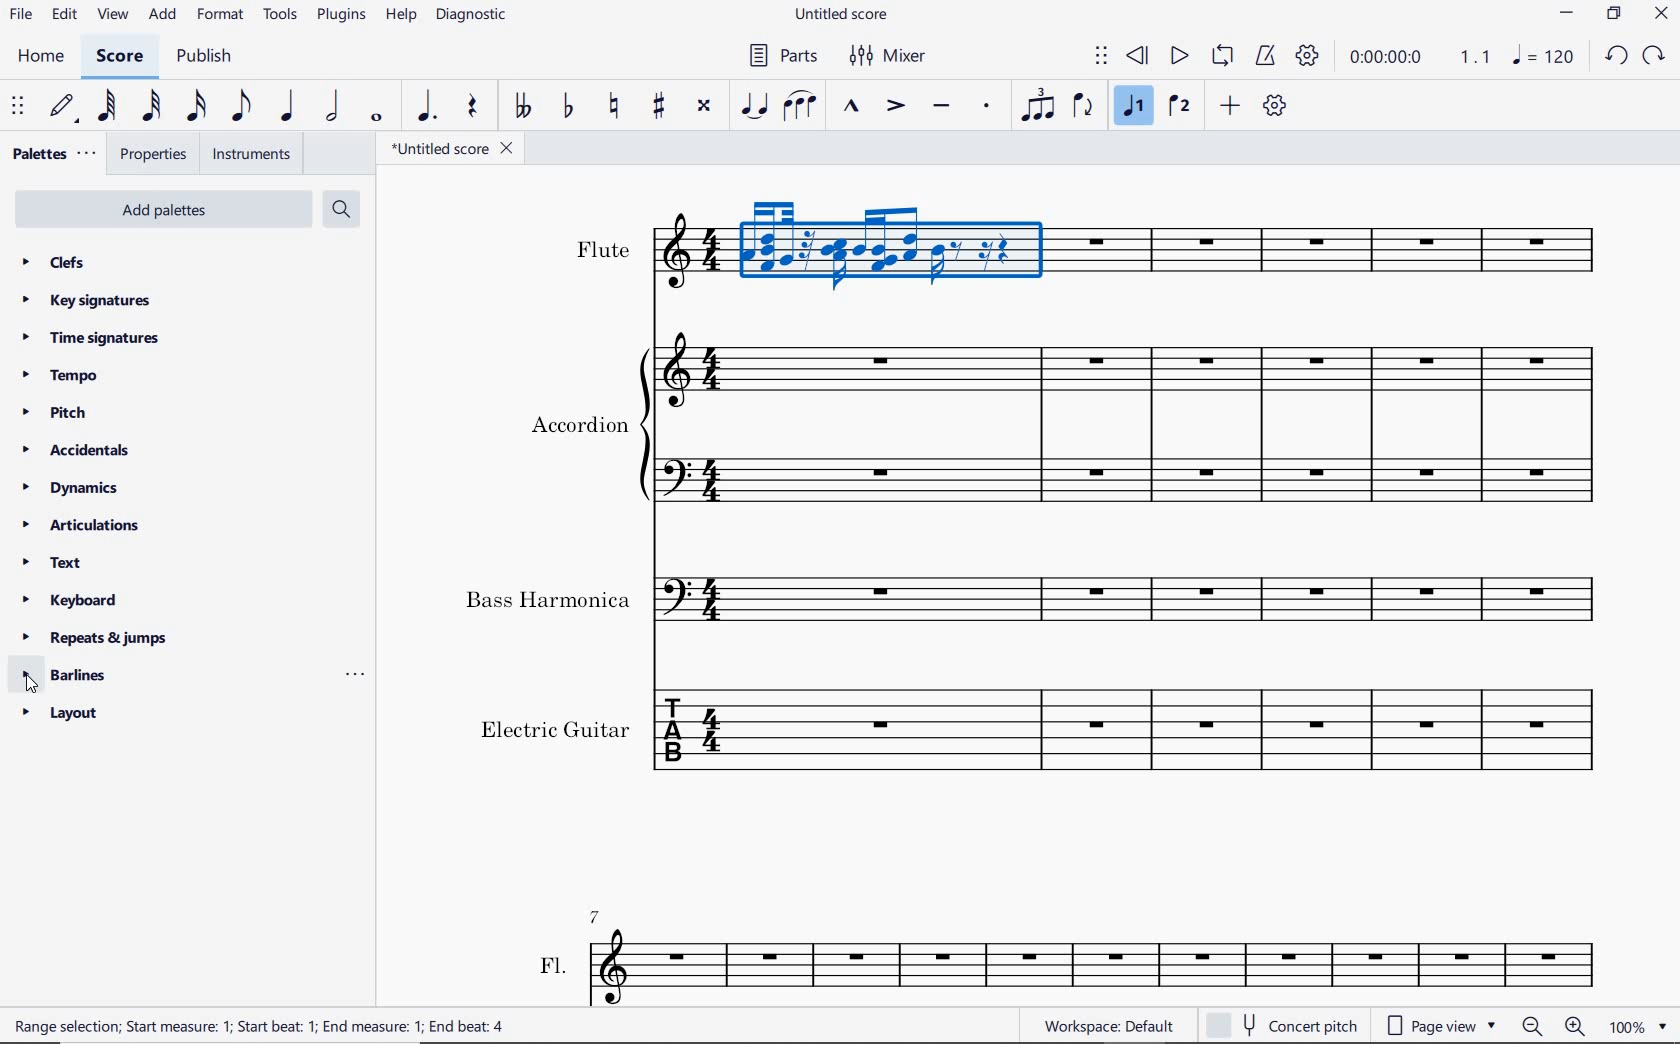 The width and height of the screenshot is (1680, 1044). Describe the element at coordinates (340, 17) in the screenshot. I see `plugins` at that location.